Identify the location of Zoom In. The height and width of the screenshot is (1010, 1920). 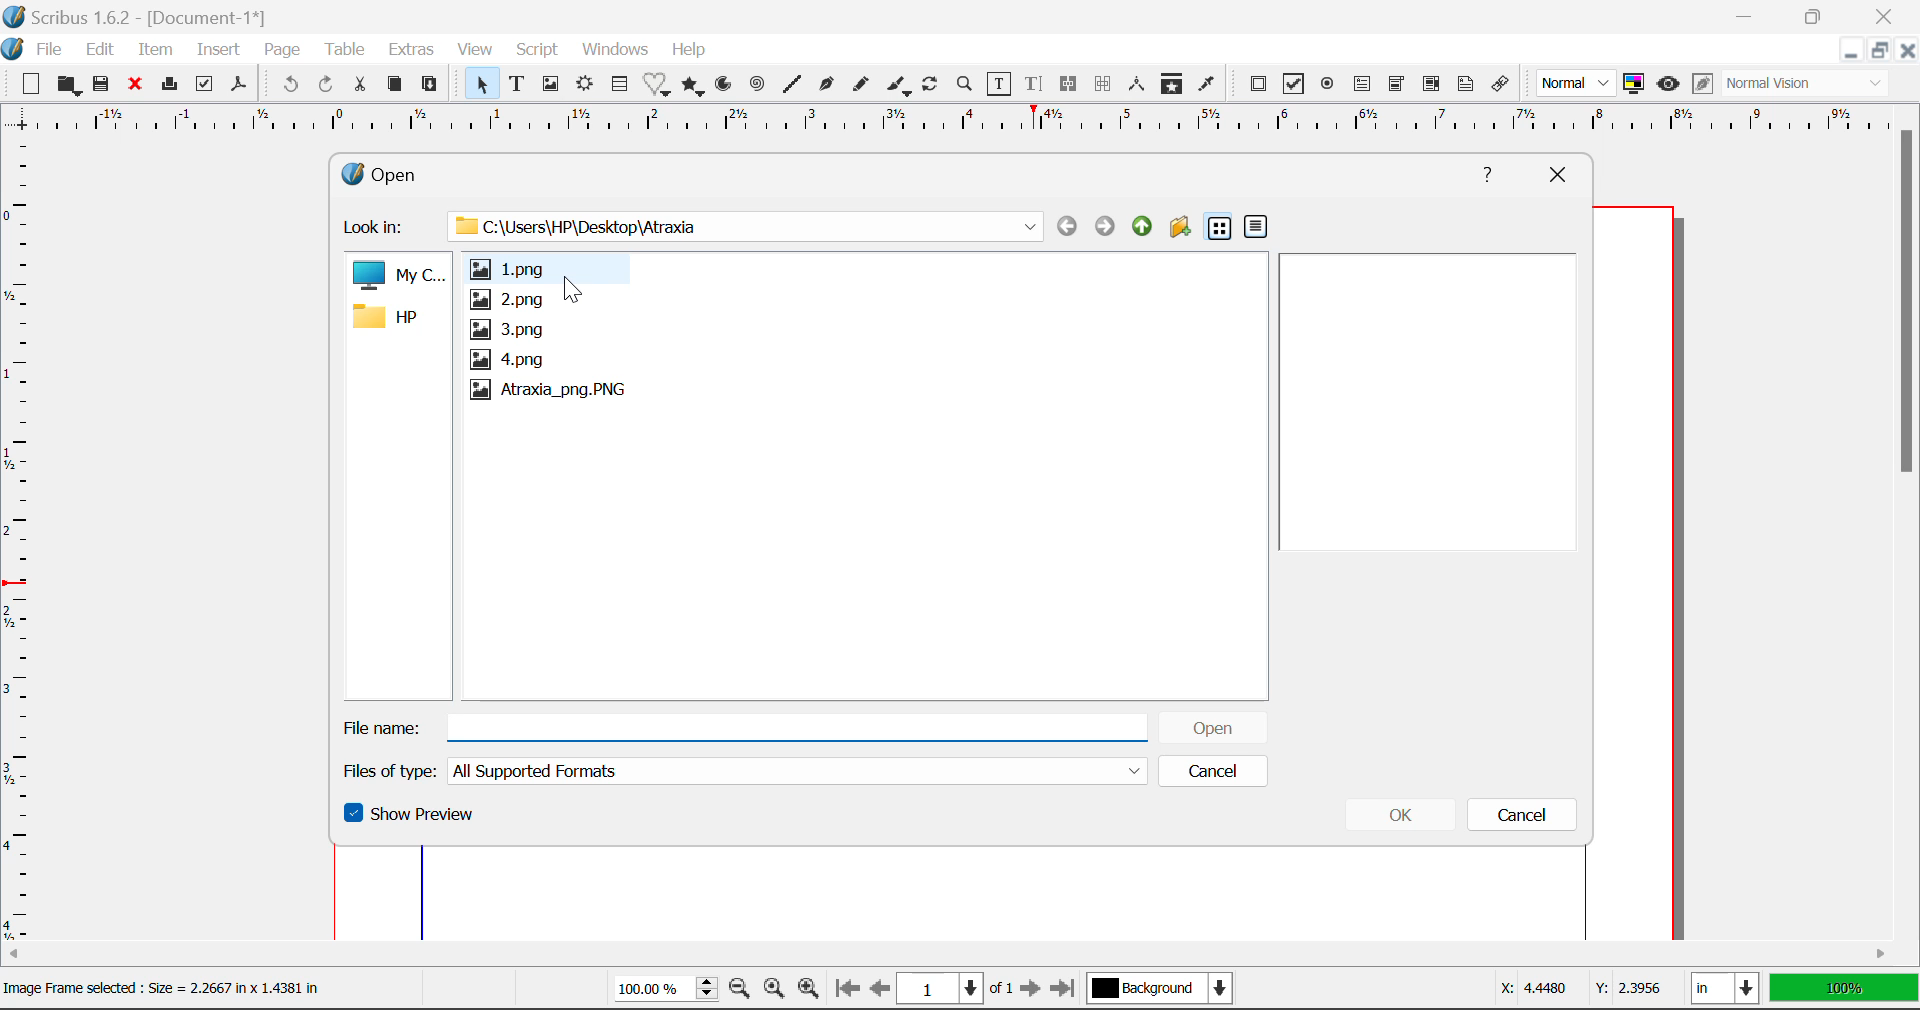
(809, 990).